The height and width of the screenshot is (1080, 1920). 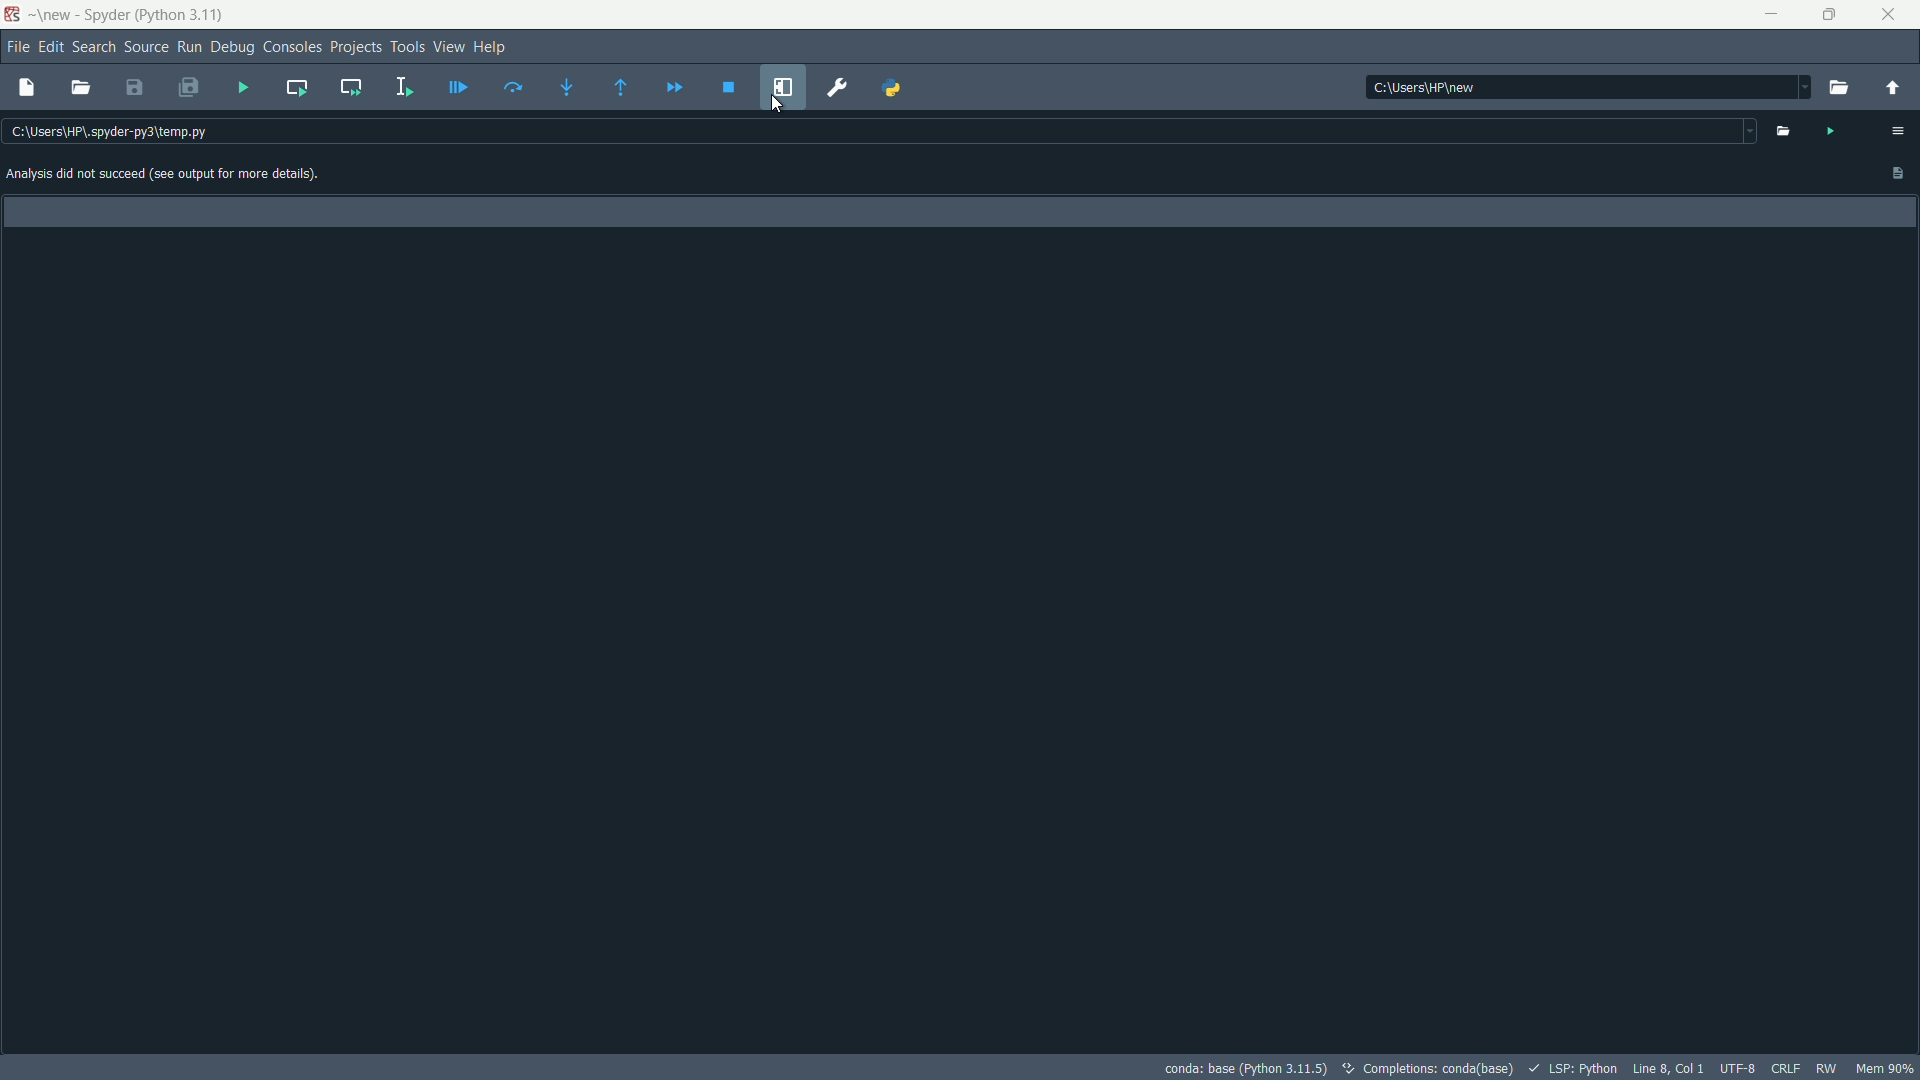 What do you see at coordinates (620, 89) in the screenshot?
I see `execution until next function` at bounding box center [620, 89].